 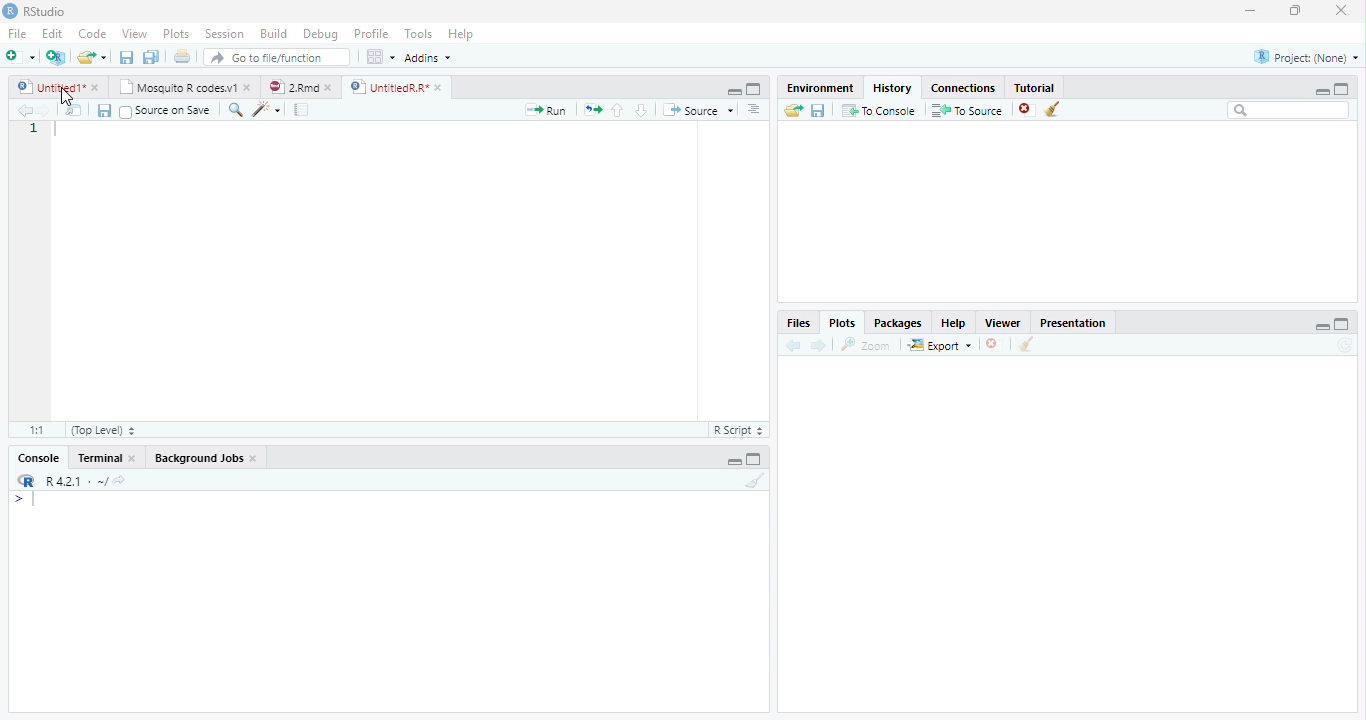 I want to click on Delete, so click(x=1023, y=108).